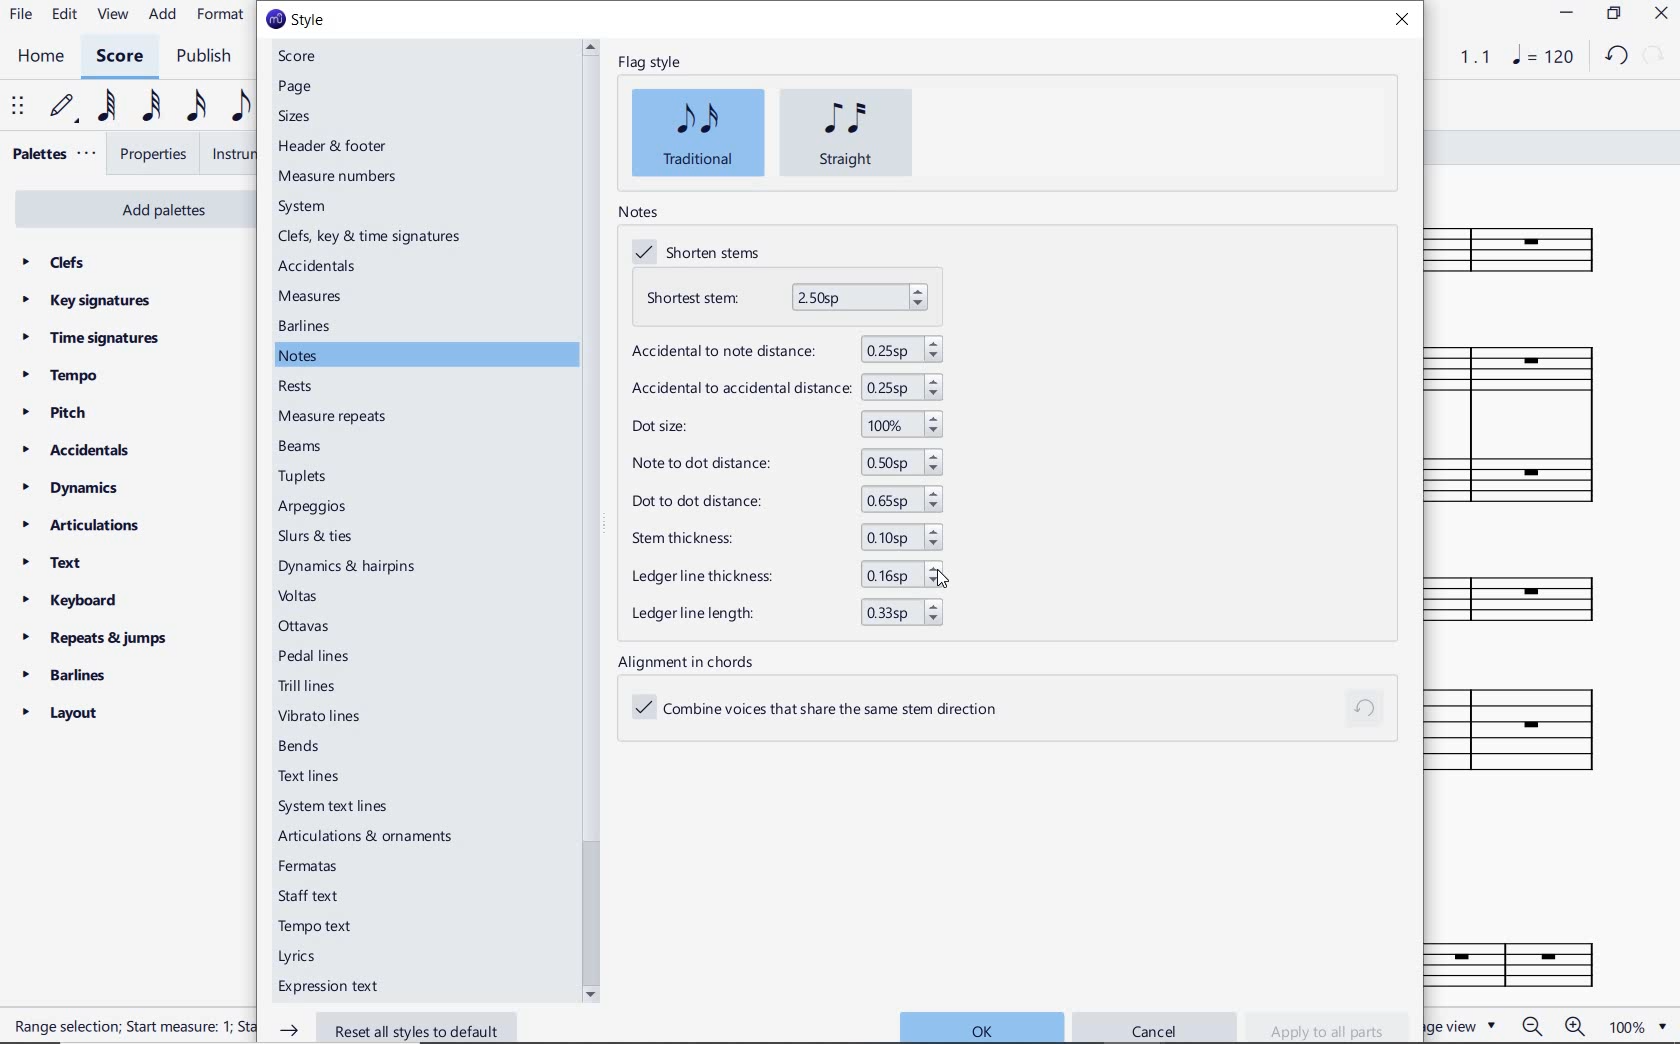 The height and width of the screenshot is (1044, 1680). Describe the element at coordinates (324, 685) in the screenshot. I see `trill lines` at that location.